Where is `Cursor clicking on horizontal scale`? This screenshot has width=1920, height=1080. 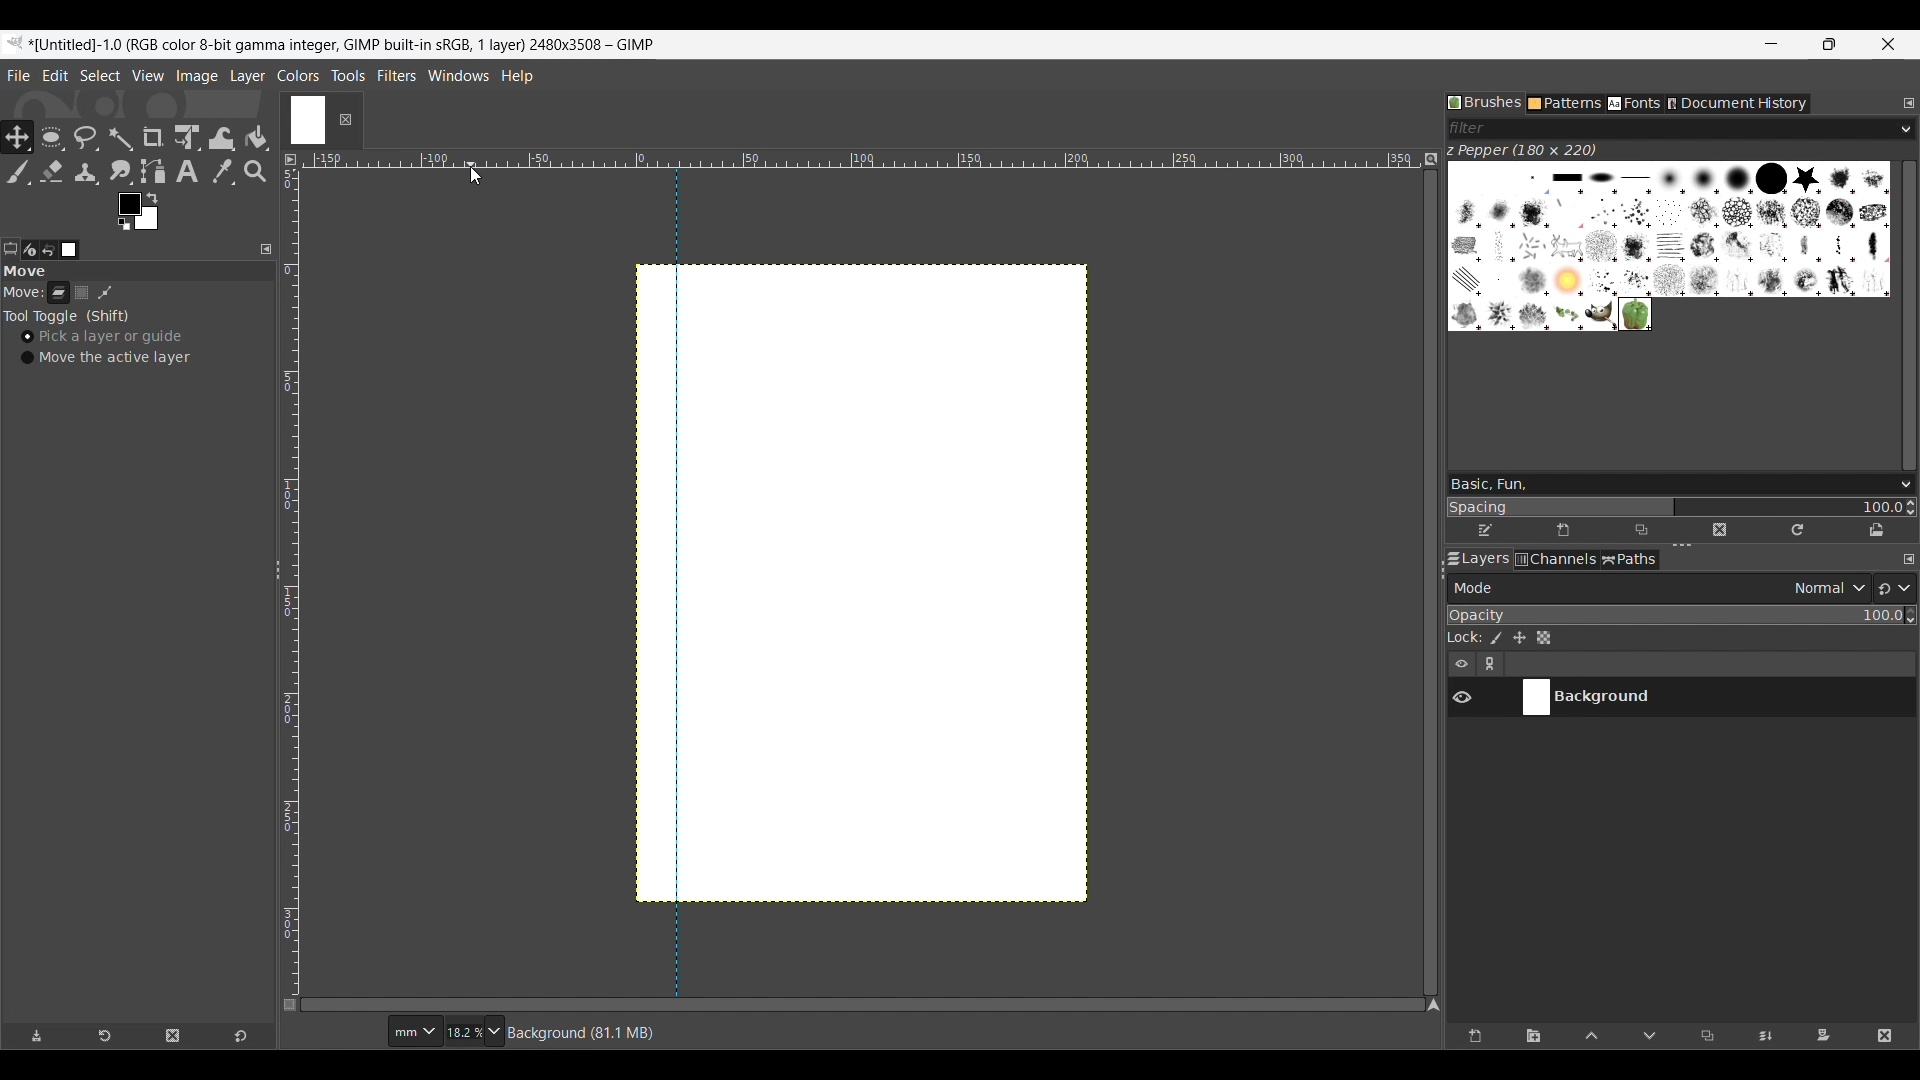
Cursor clicking on horizontal scale is located at coordinates (475, 176).